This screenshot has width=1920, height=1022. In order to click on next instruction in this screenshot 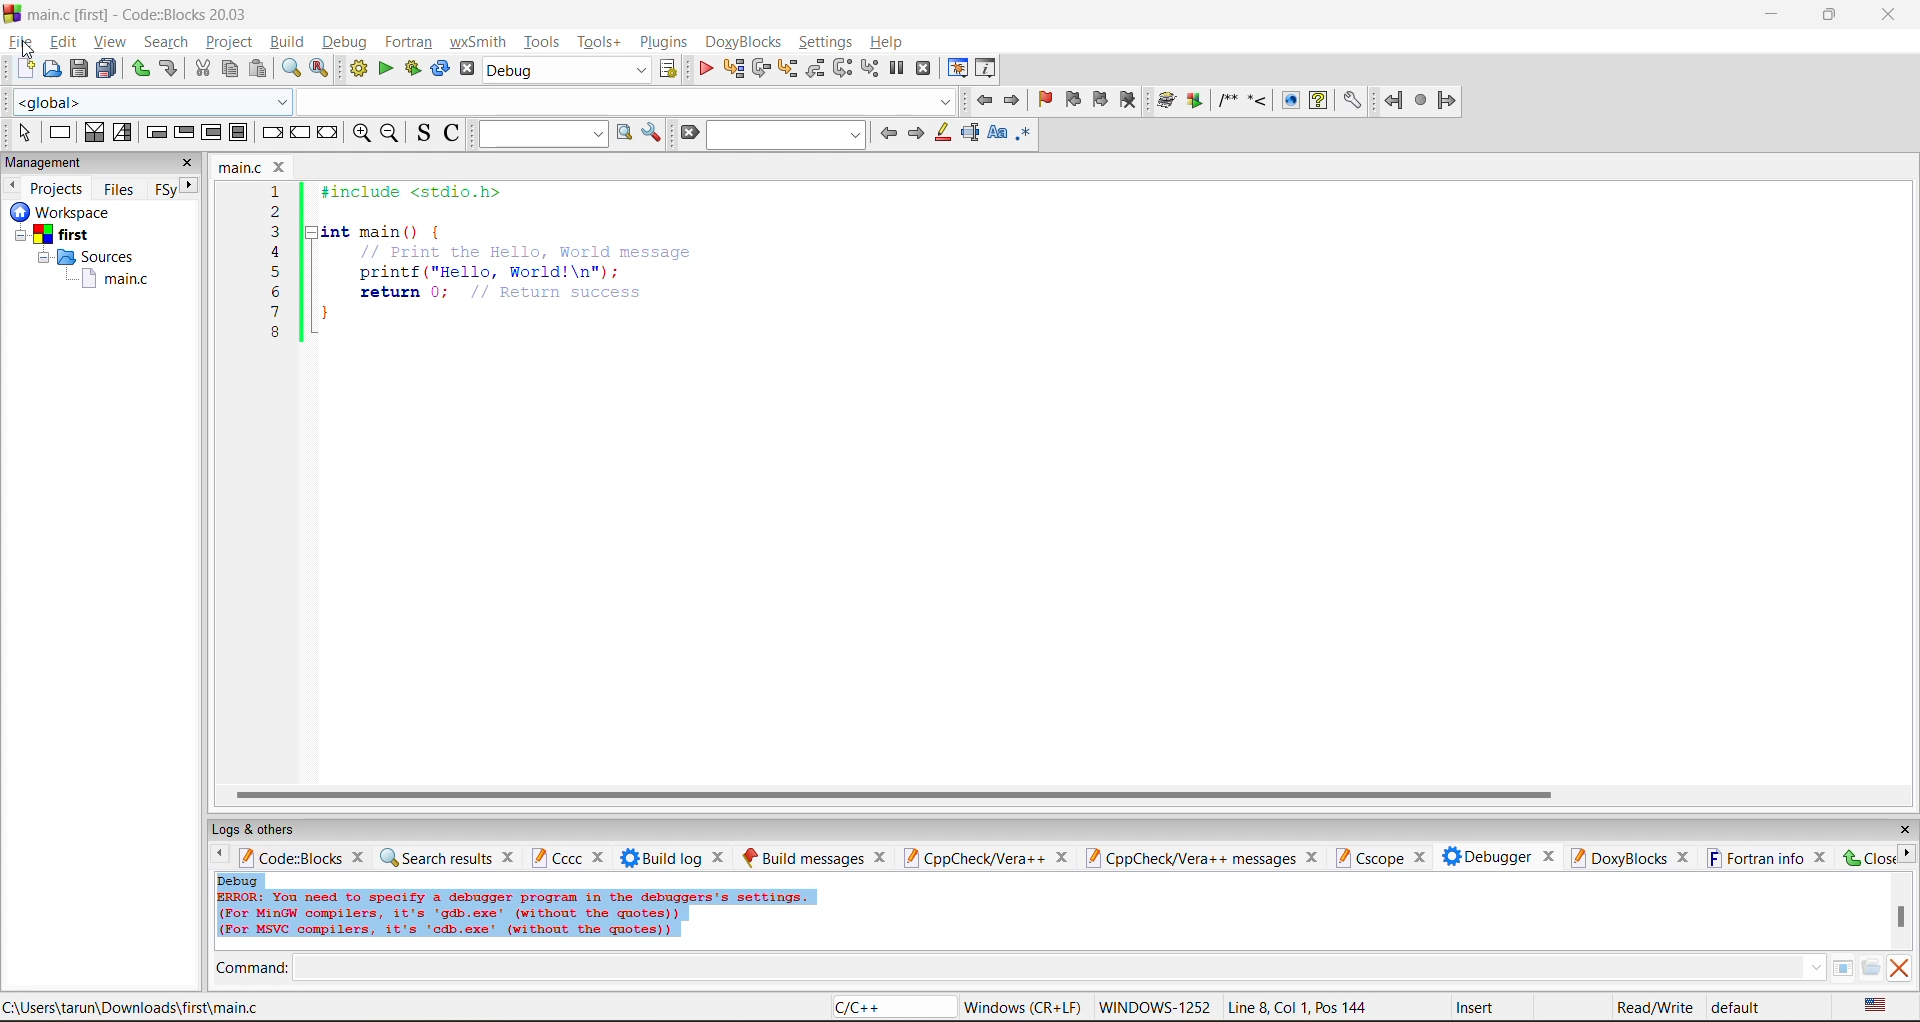, I will do `click(842, 68)`.